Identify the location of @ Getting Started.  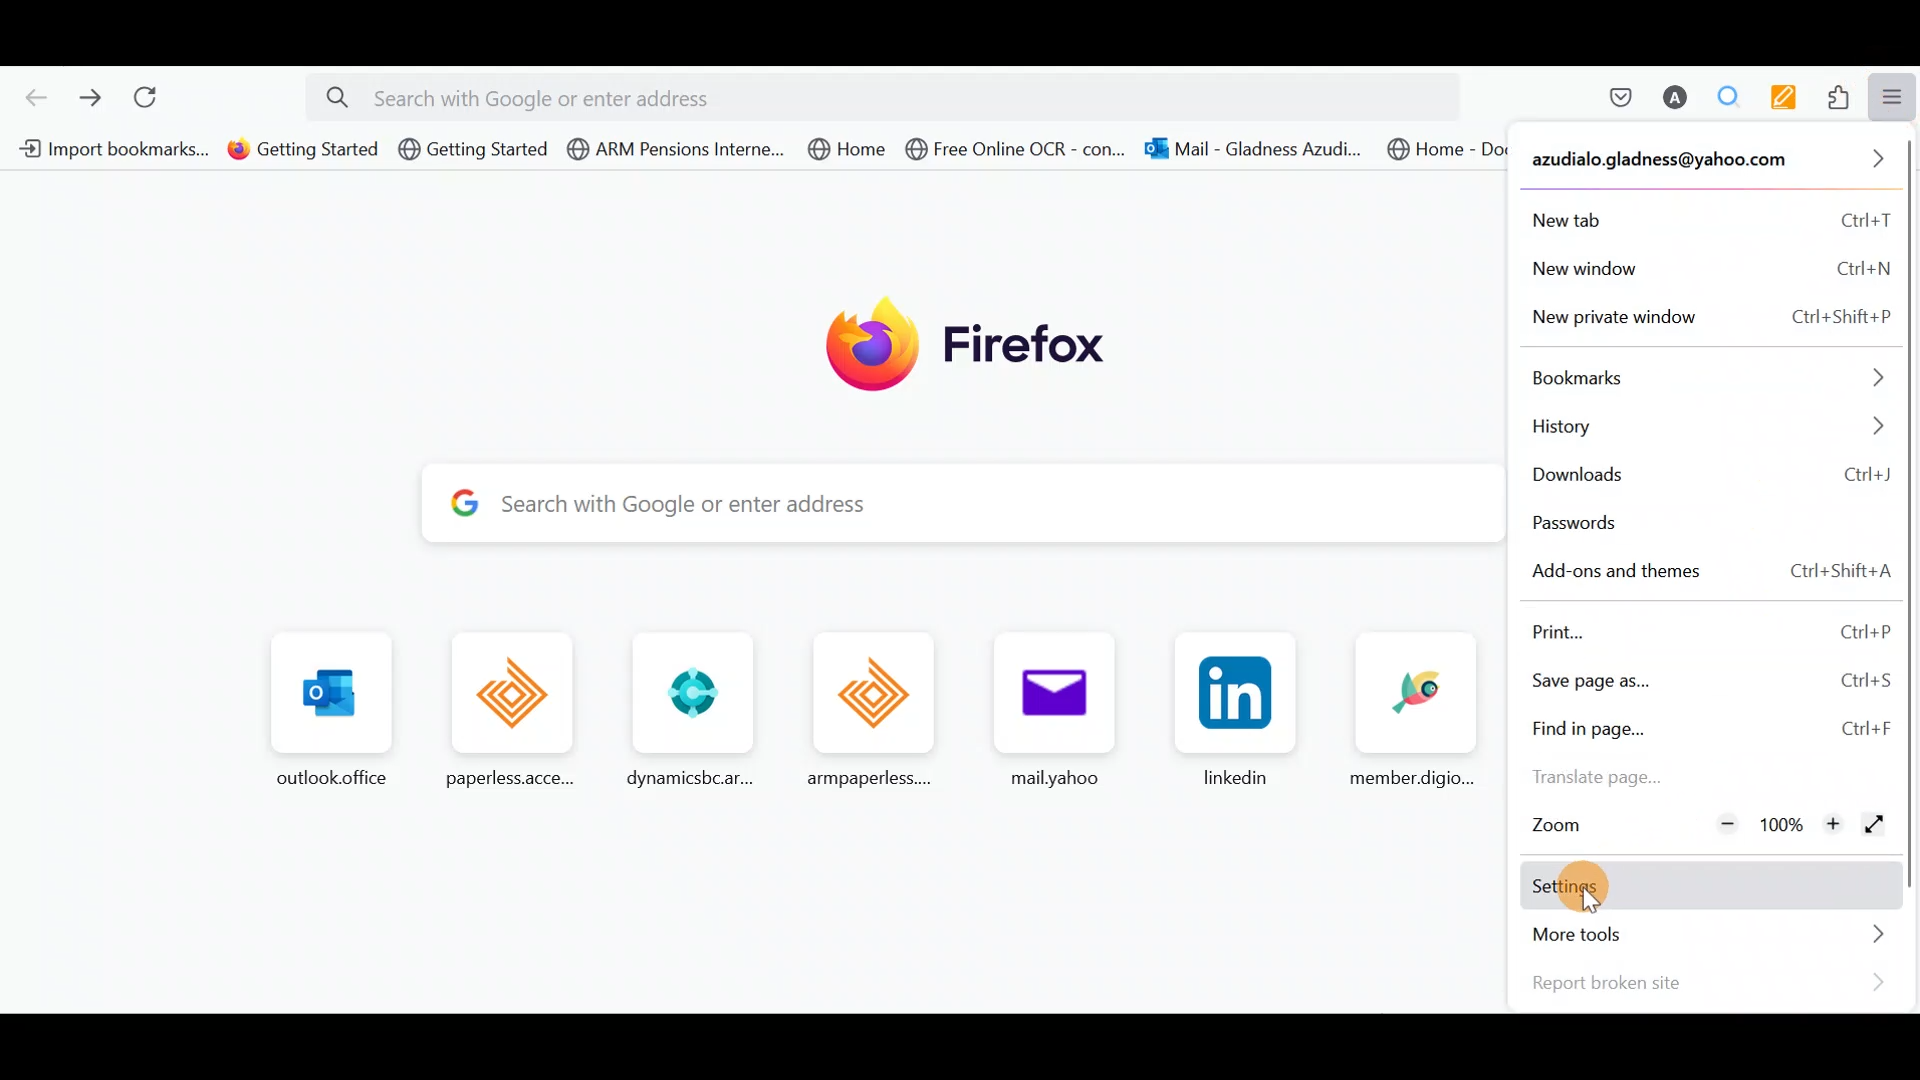
(304, 149).